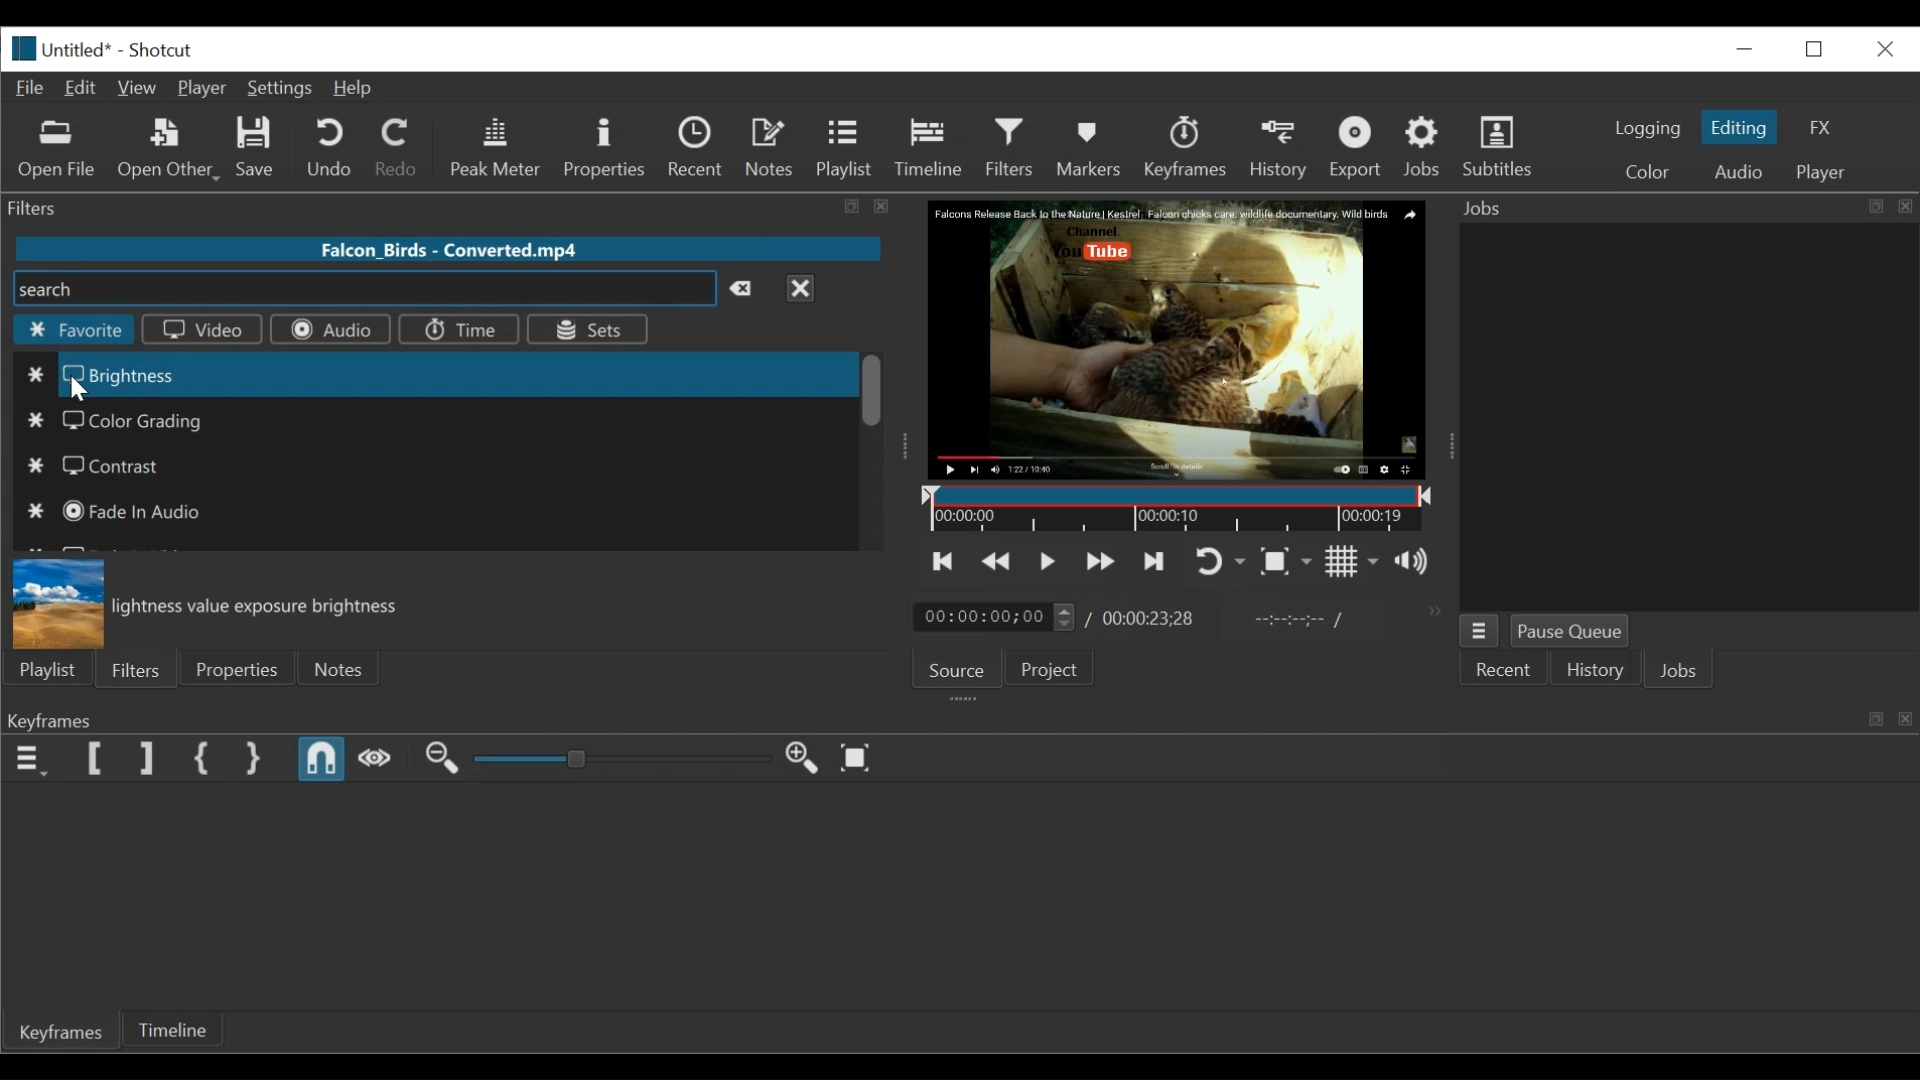 This screenshot has height=1080, width=1920. I want to click on Recent, so click(698, 148).